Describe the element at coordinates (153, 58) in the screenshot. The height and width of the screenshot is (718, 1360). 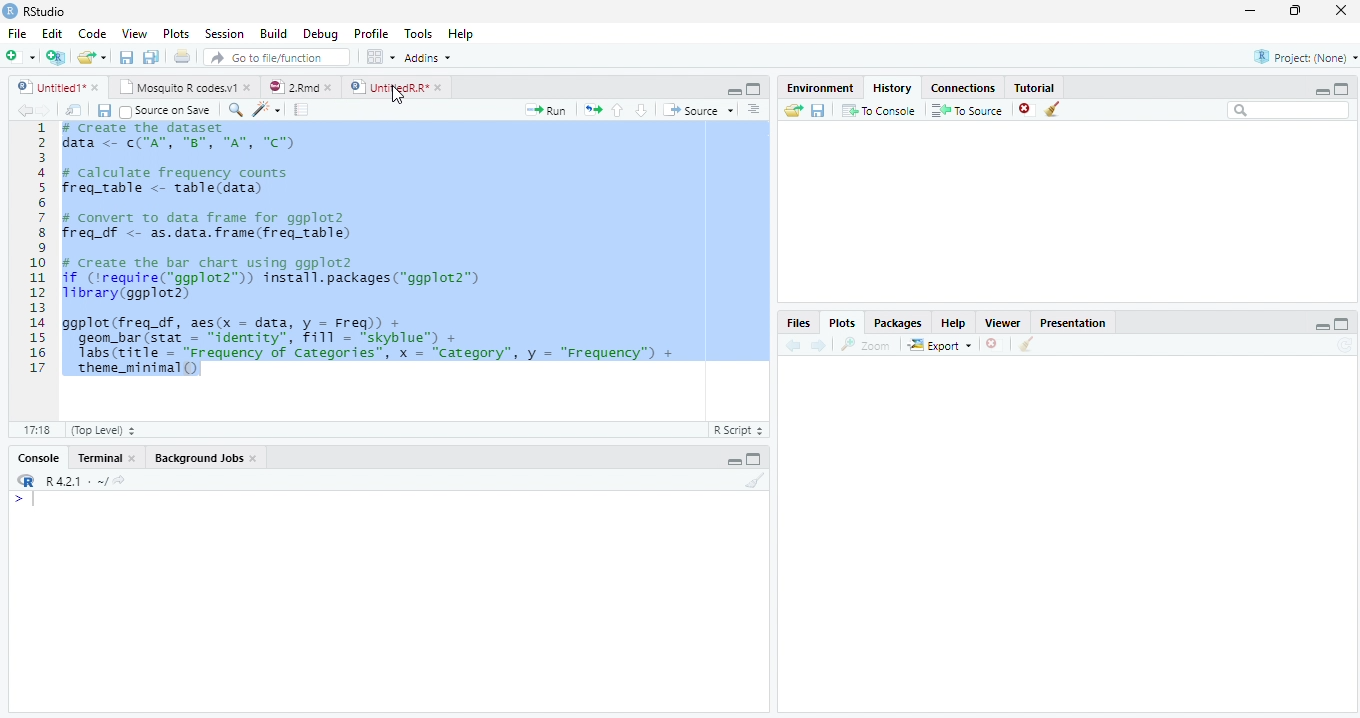
I see `Save all` at that location.